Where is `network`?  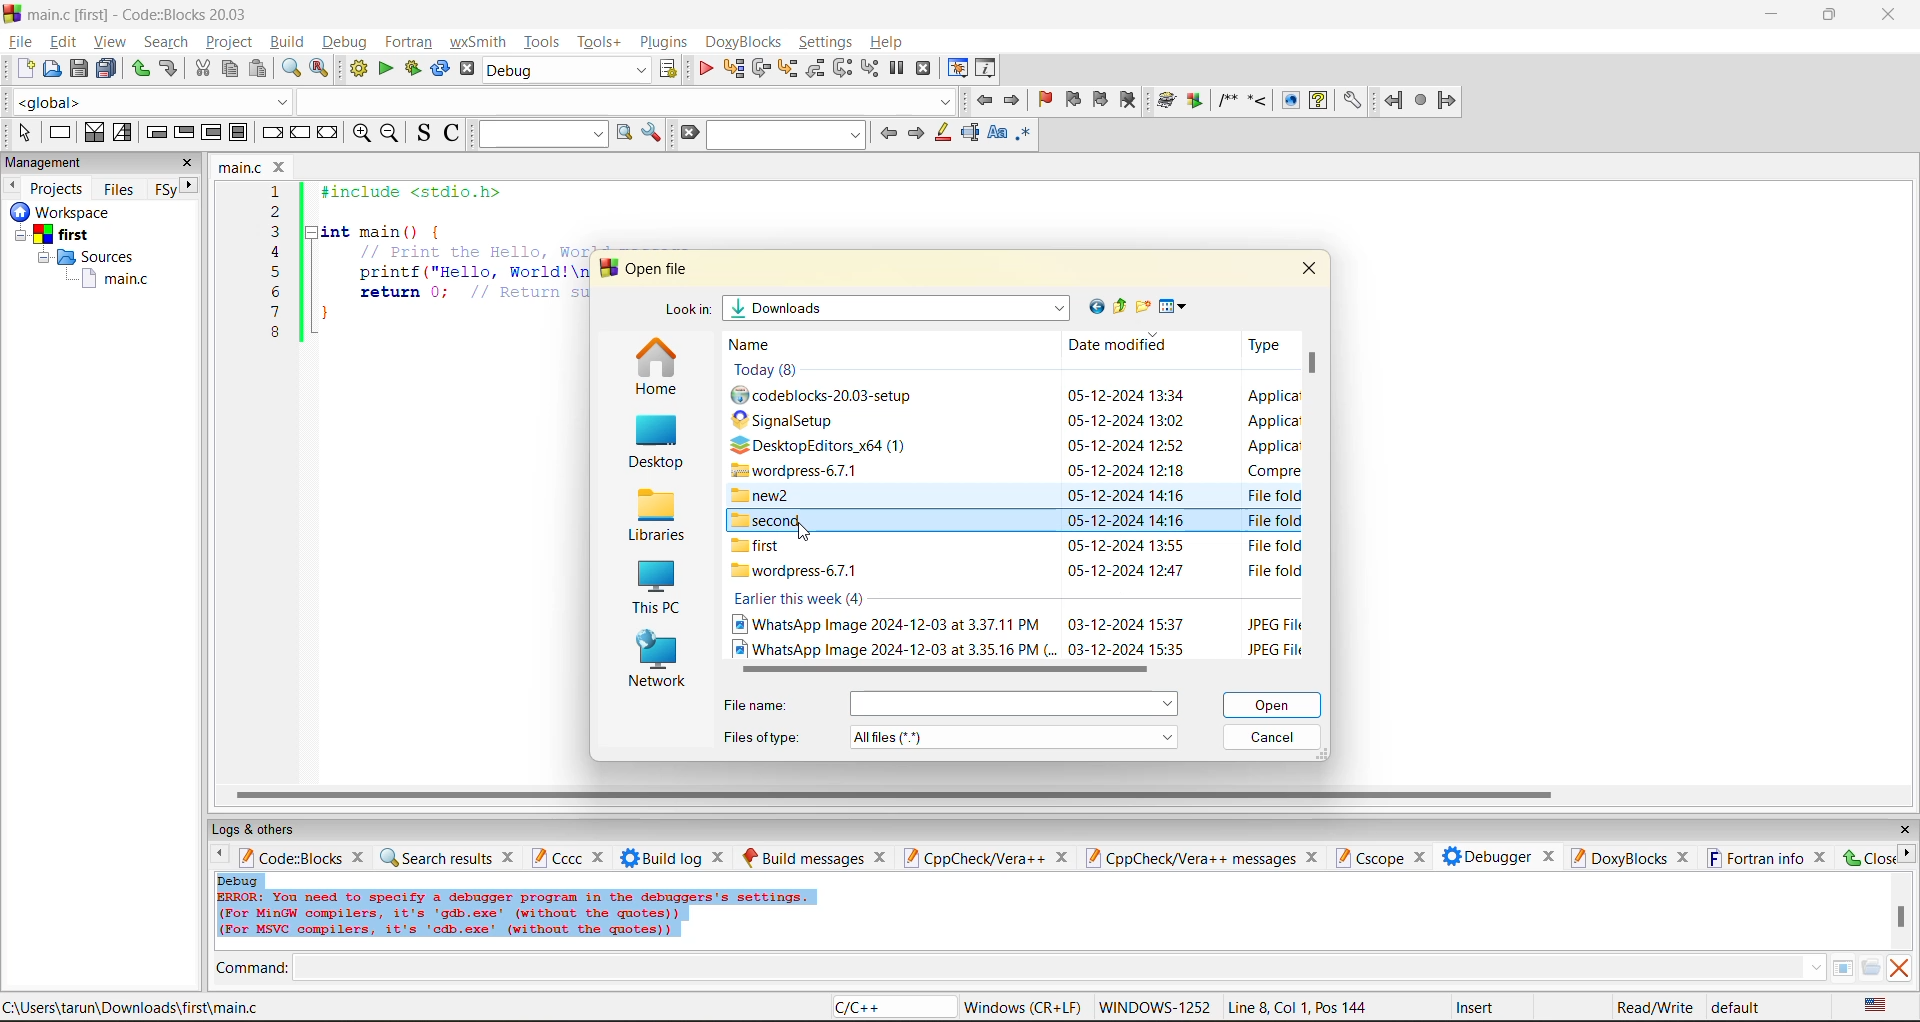 network is located at coordinates (658, 662).